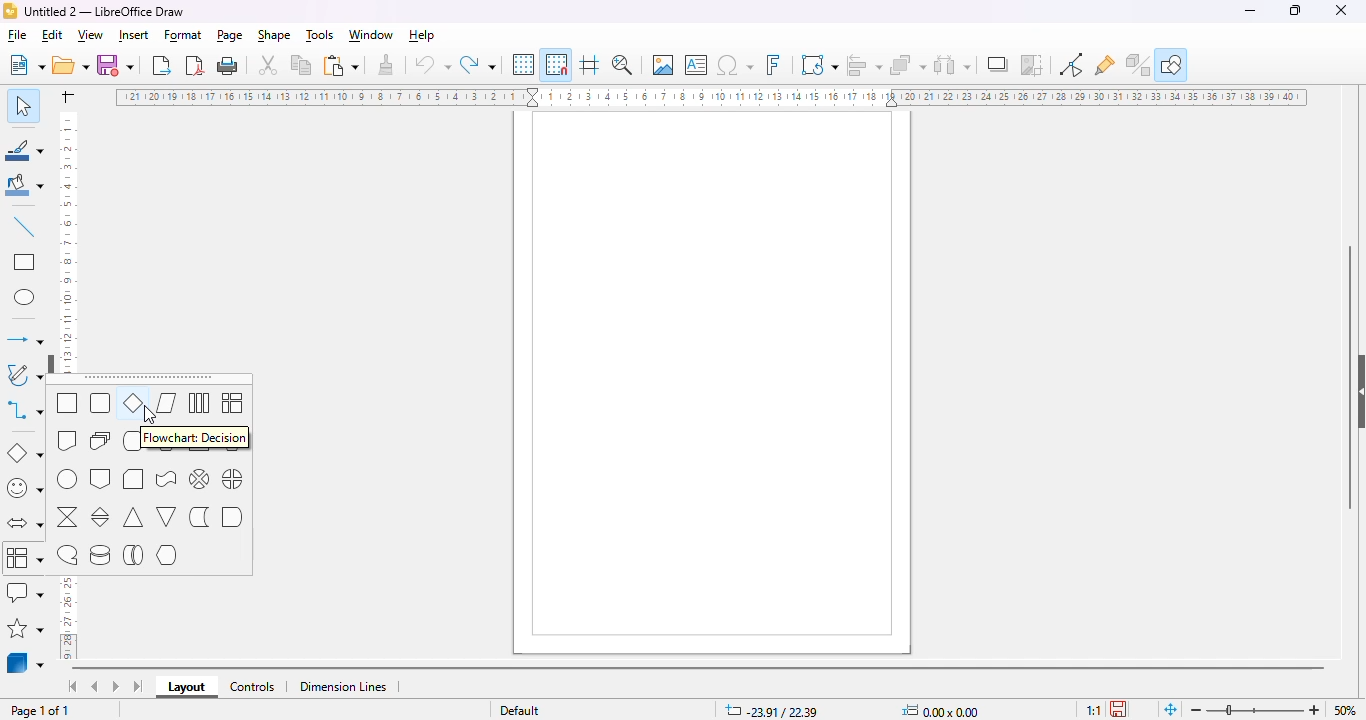 This screenshot has height=720, width=1366. Describe the element at coordinates (233, 516) in the screenshot. I see `flowchart: delay` at that location.